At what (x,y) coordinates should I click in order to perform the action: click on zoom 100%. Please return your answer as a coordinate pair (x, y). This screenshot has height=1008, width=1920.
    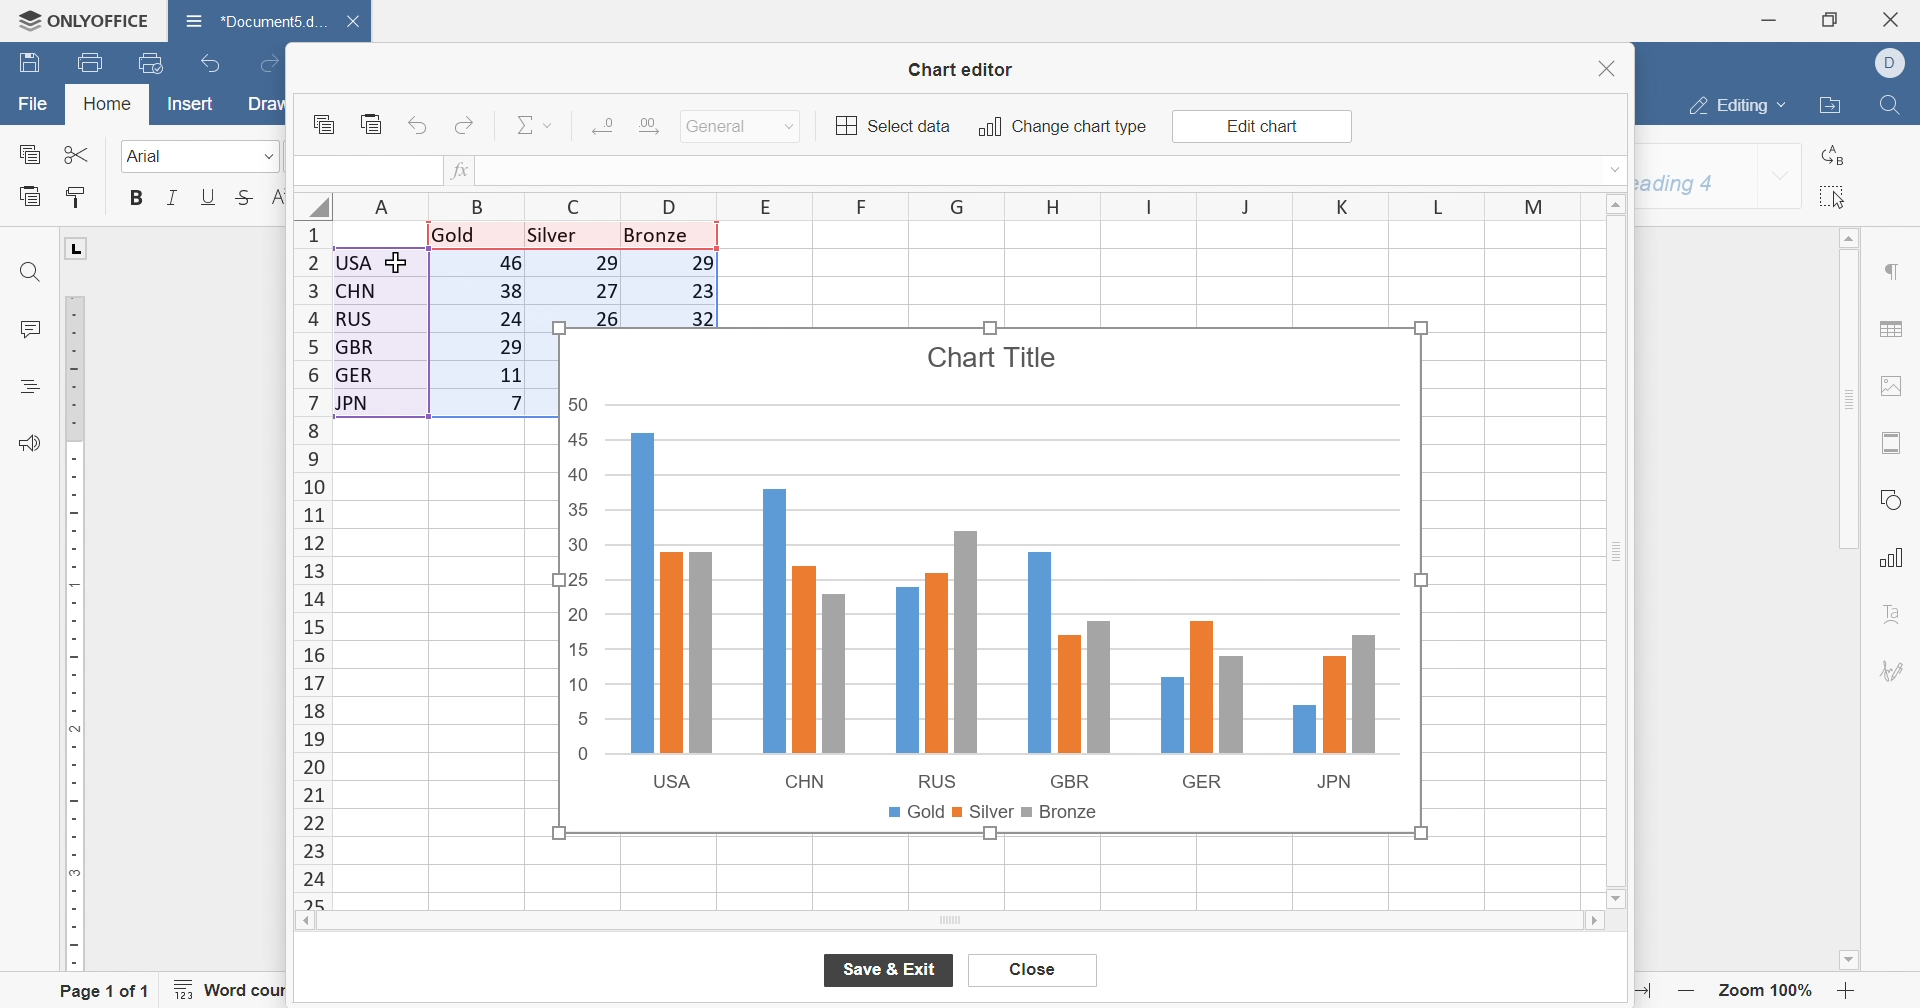
    Looking at the image, I should click on (1768, 989).